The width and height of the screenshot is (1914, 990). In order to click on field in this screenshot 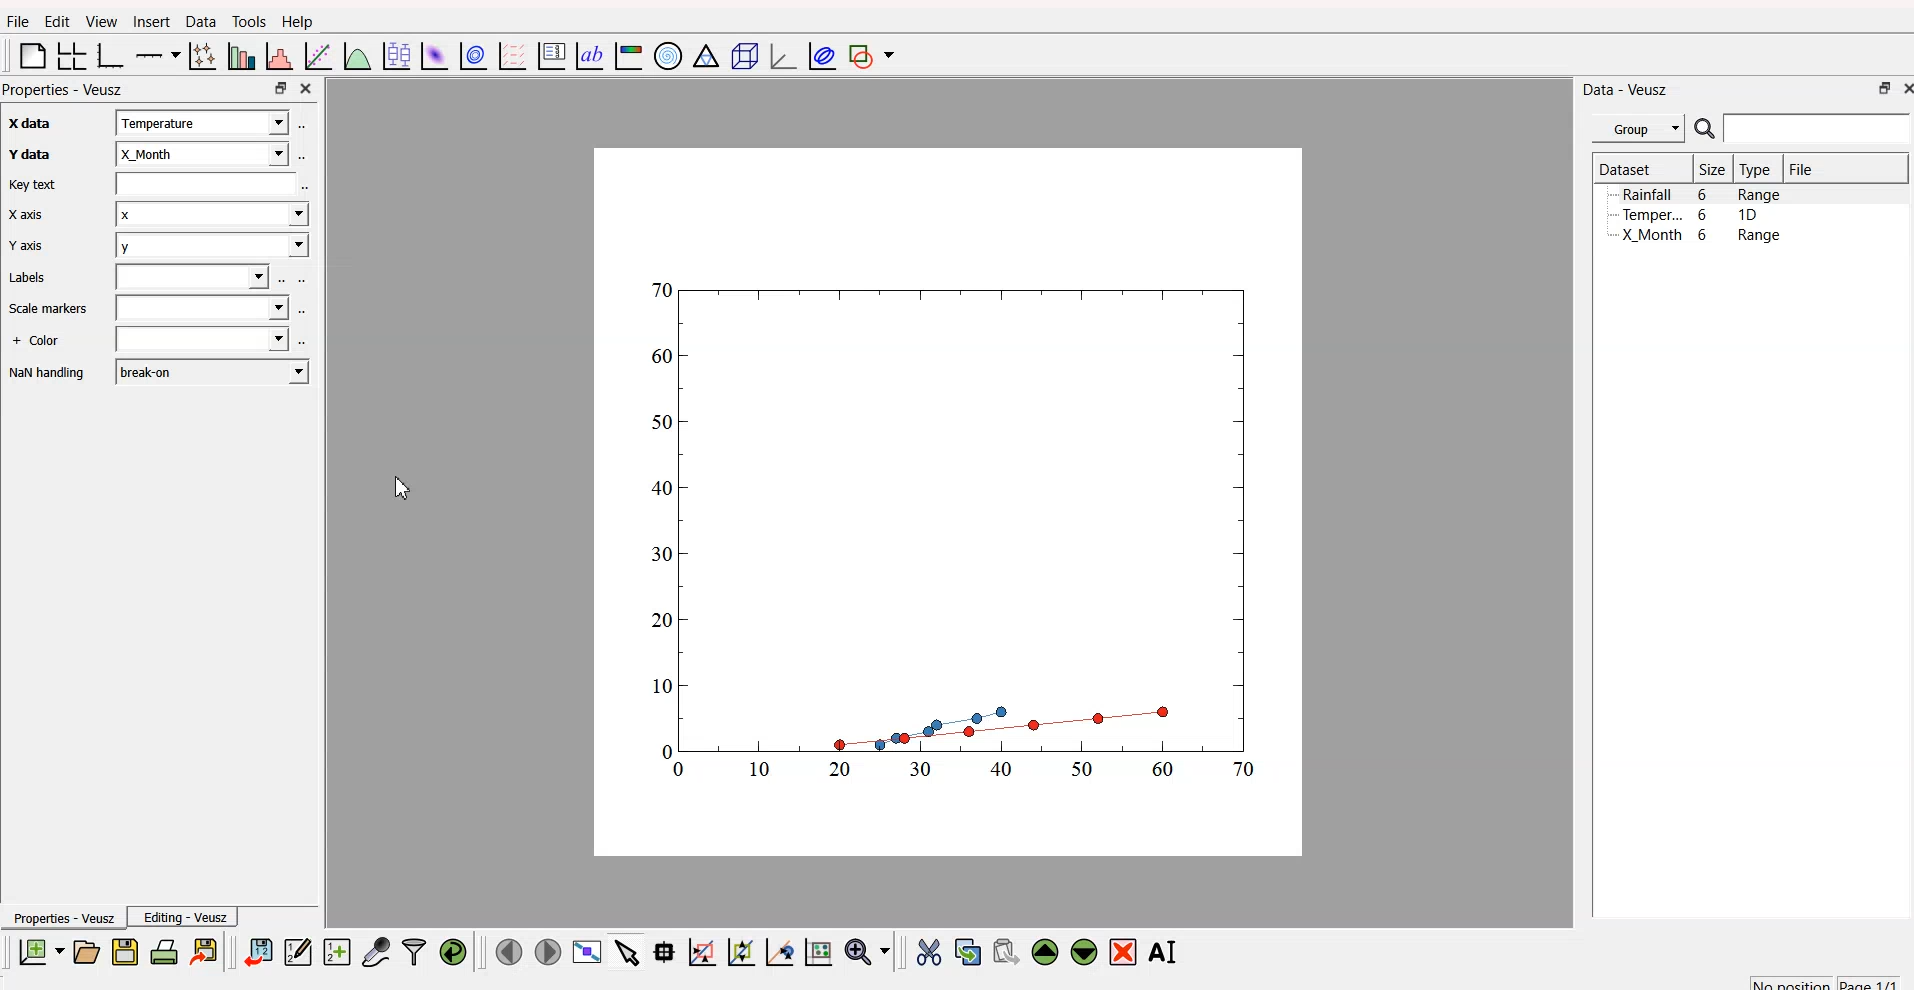, I will do `click(195, 278)`.